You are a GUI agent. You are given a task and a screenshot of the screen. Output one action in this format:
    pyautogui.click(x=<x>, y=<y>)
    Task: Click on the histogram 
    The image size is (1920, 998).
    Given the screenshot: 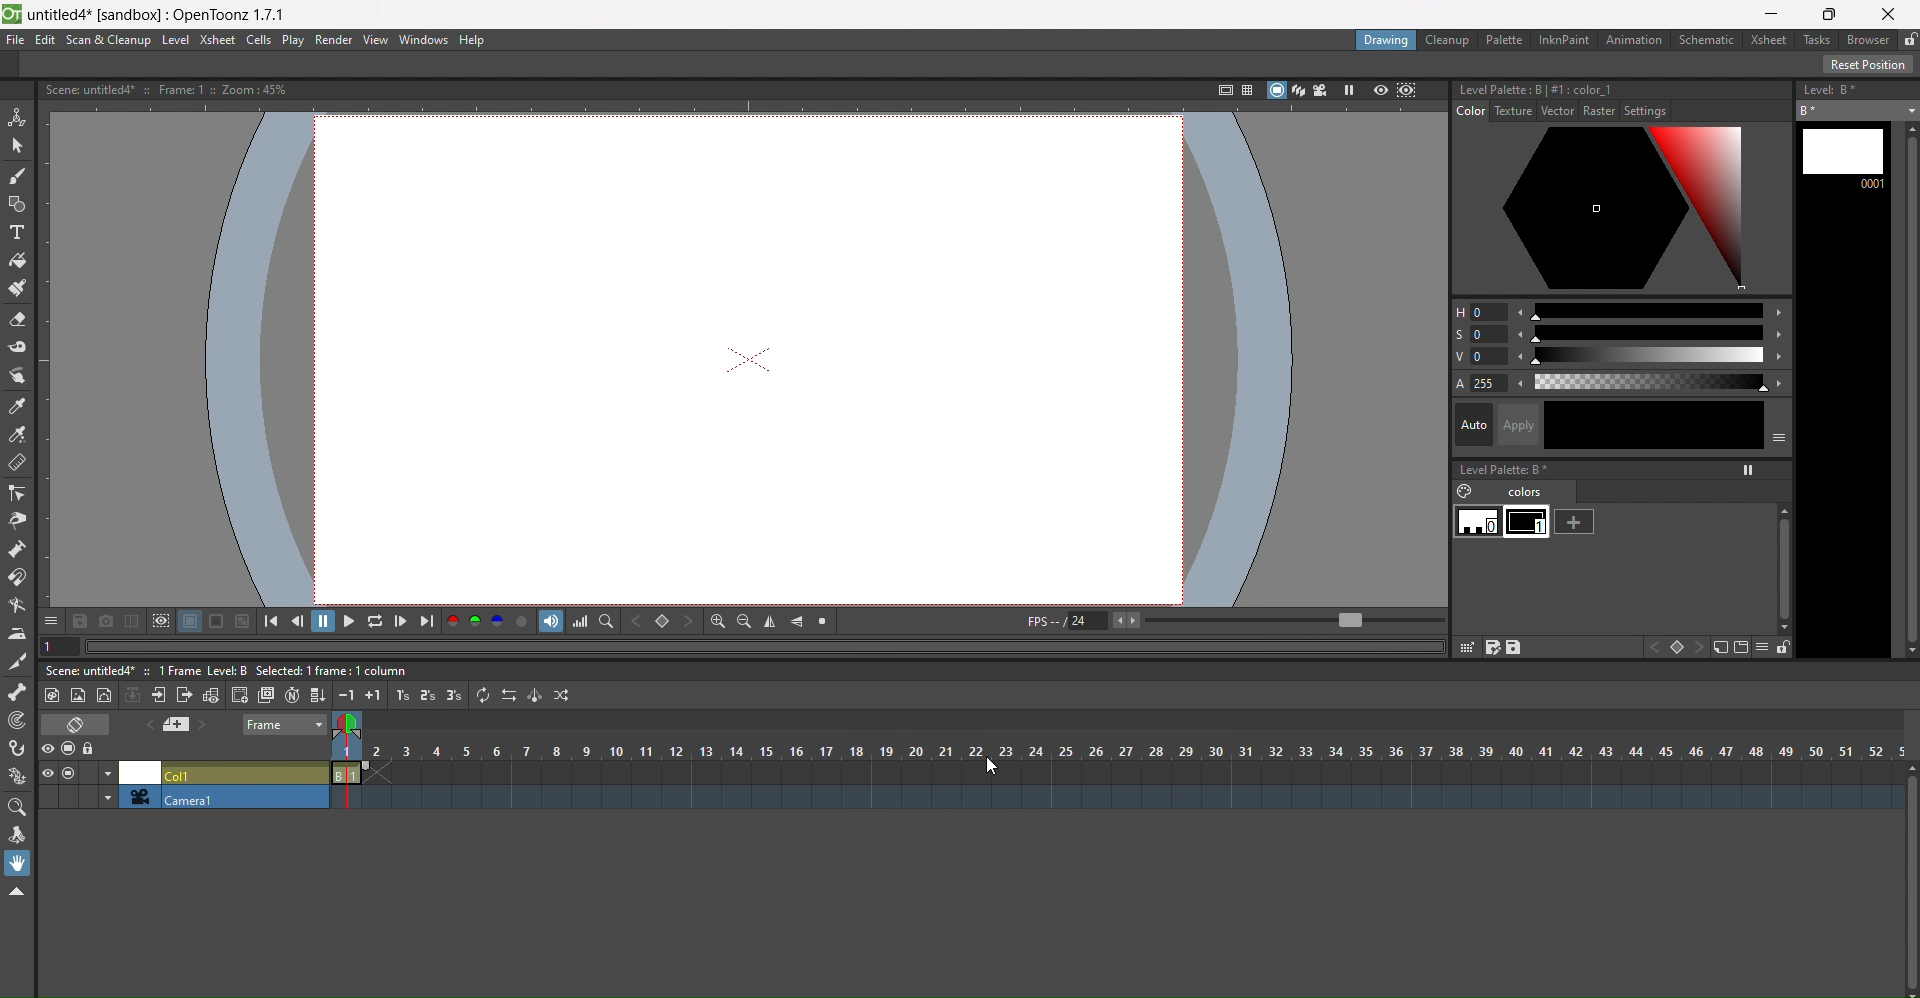 What is the action you would take?
    pyautogui.click(x=580, y=621)
    